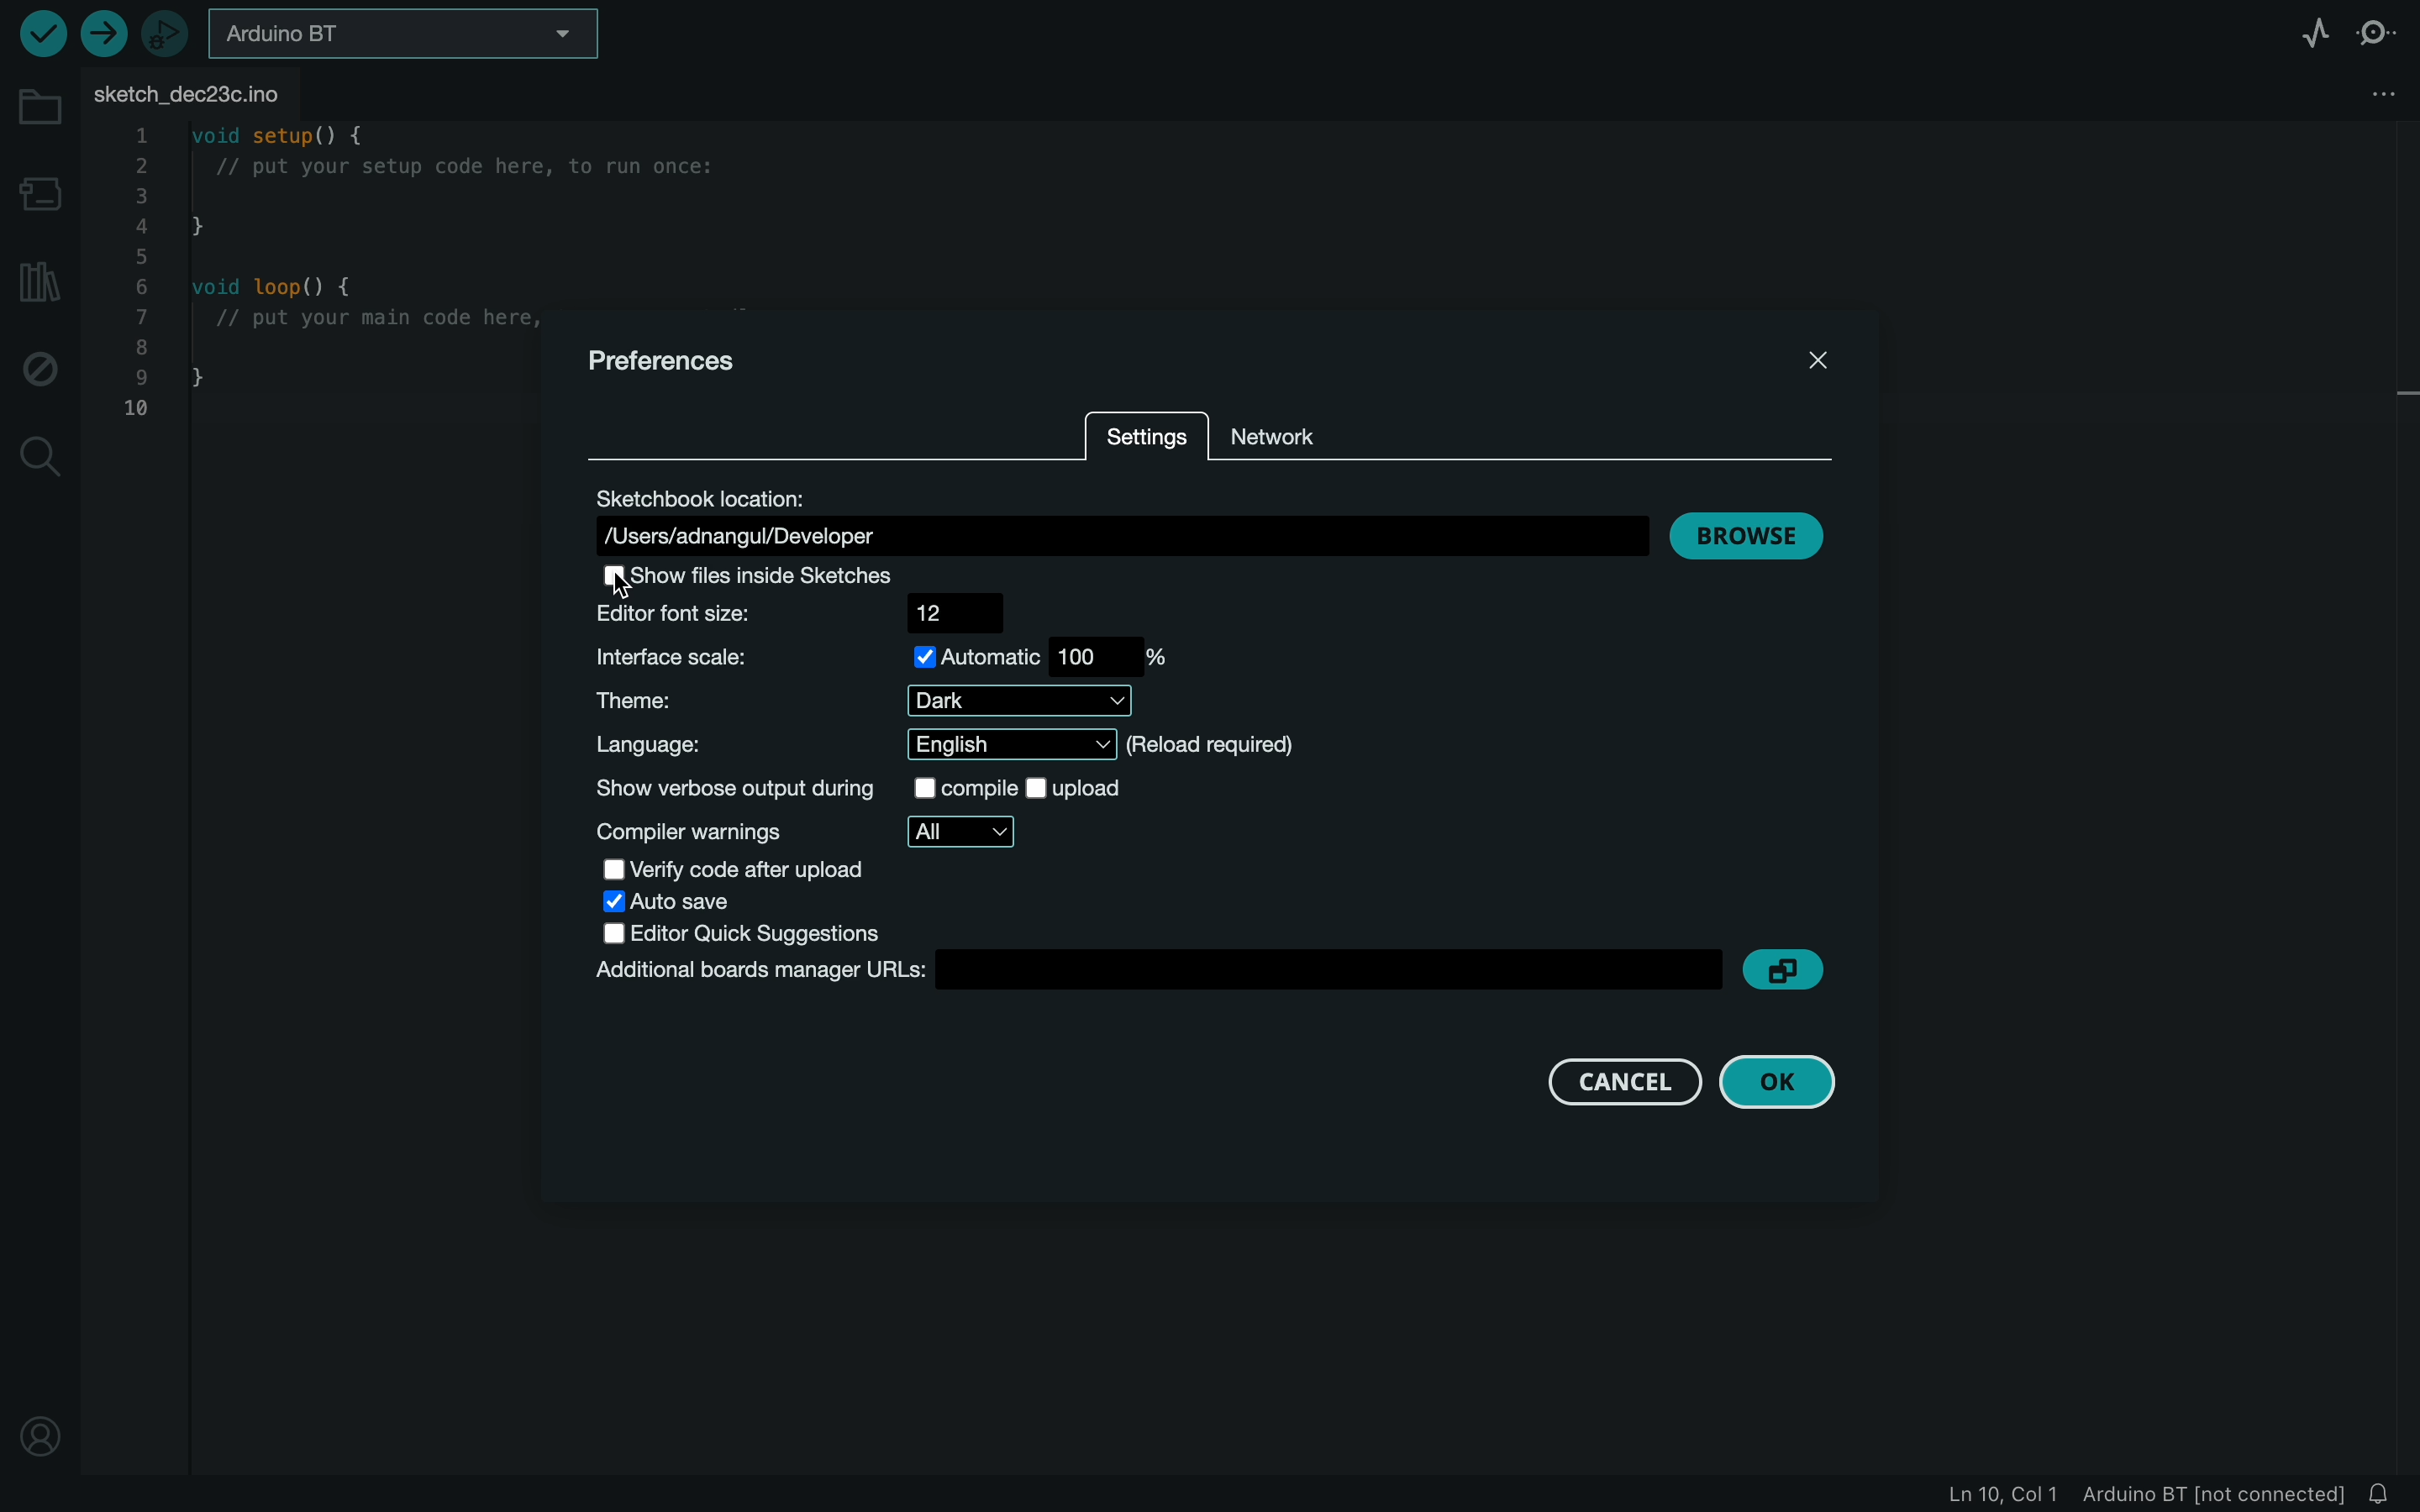 The image size is (2420, 1512). I want to click on serial plotter, so click(2301, 29).